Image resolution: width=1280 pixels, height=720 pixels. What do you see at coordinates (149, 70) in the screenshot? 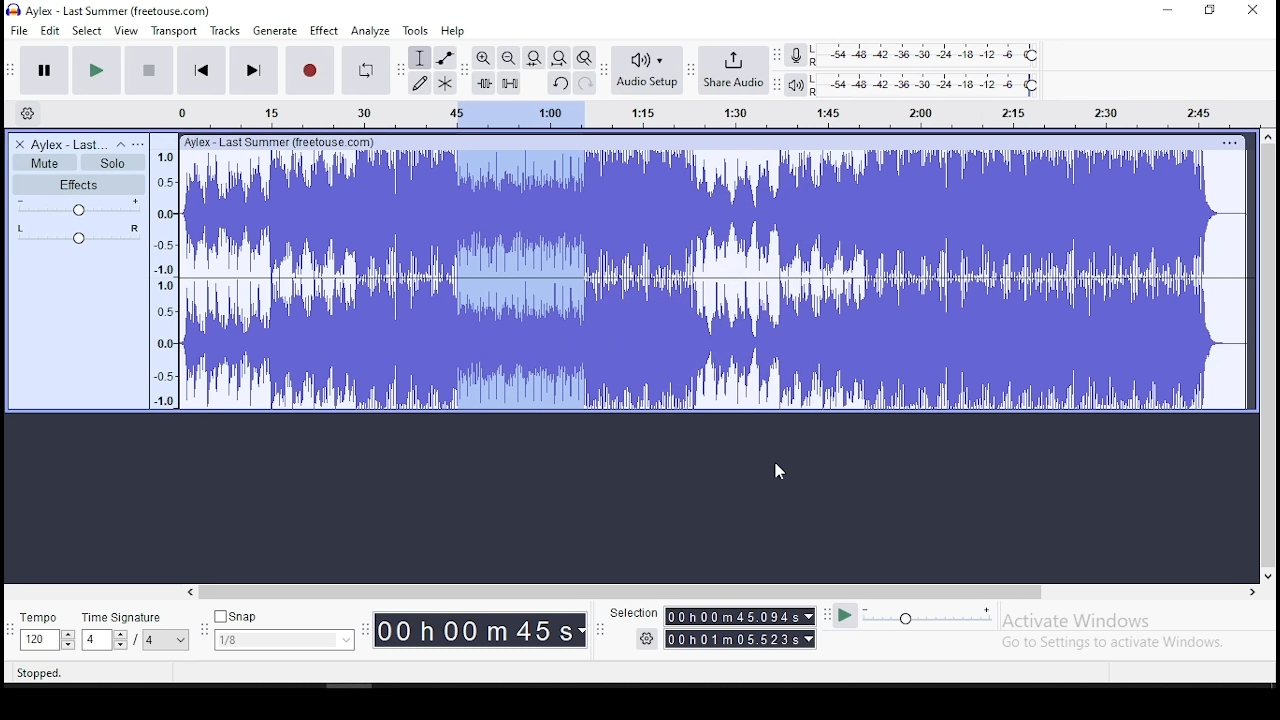
I see `stop` at bounding box center [149, 70].